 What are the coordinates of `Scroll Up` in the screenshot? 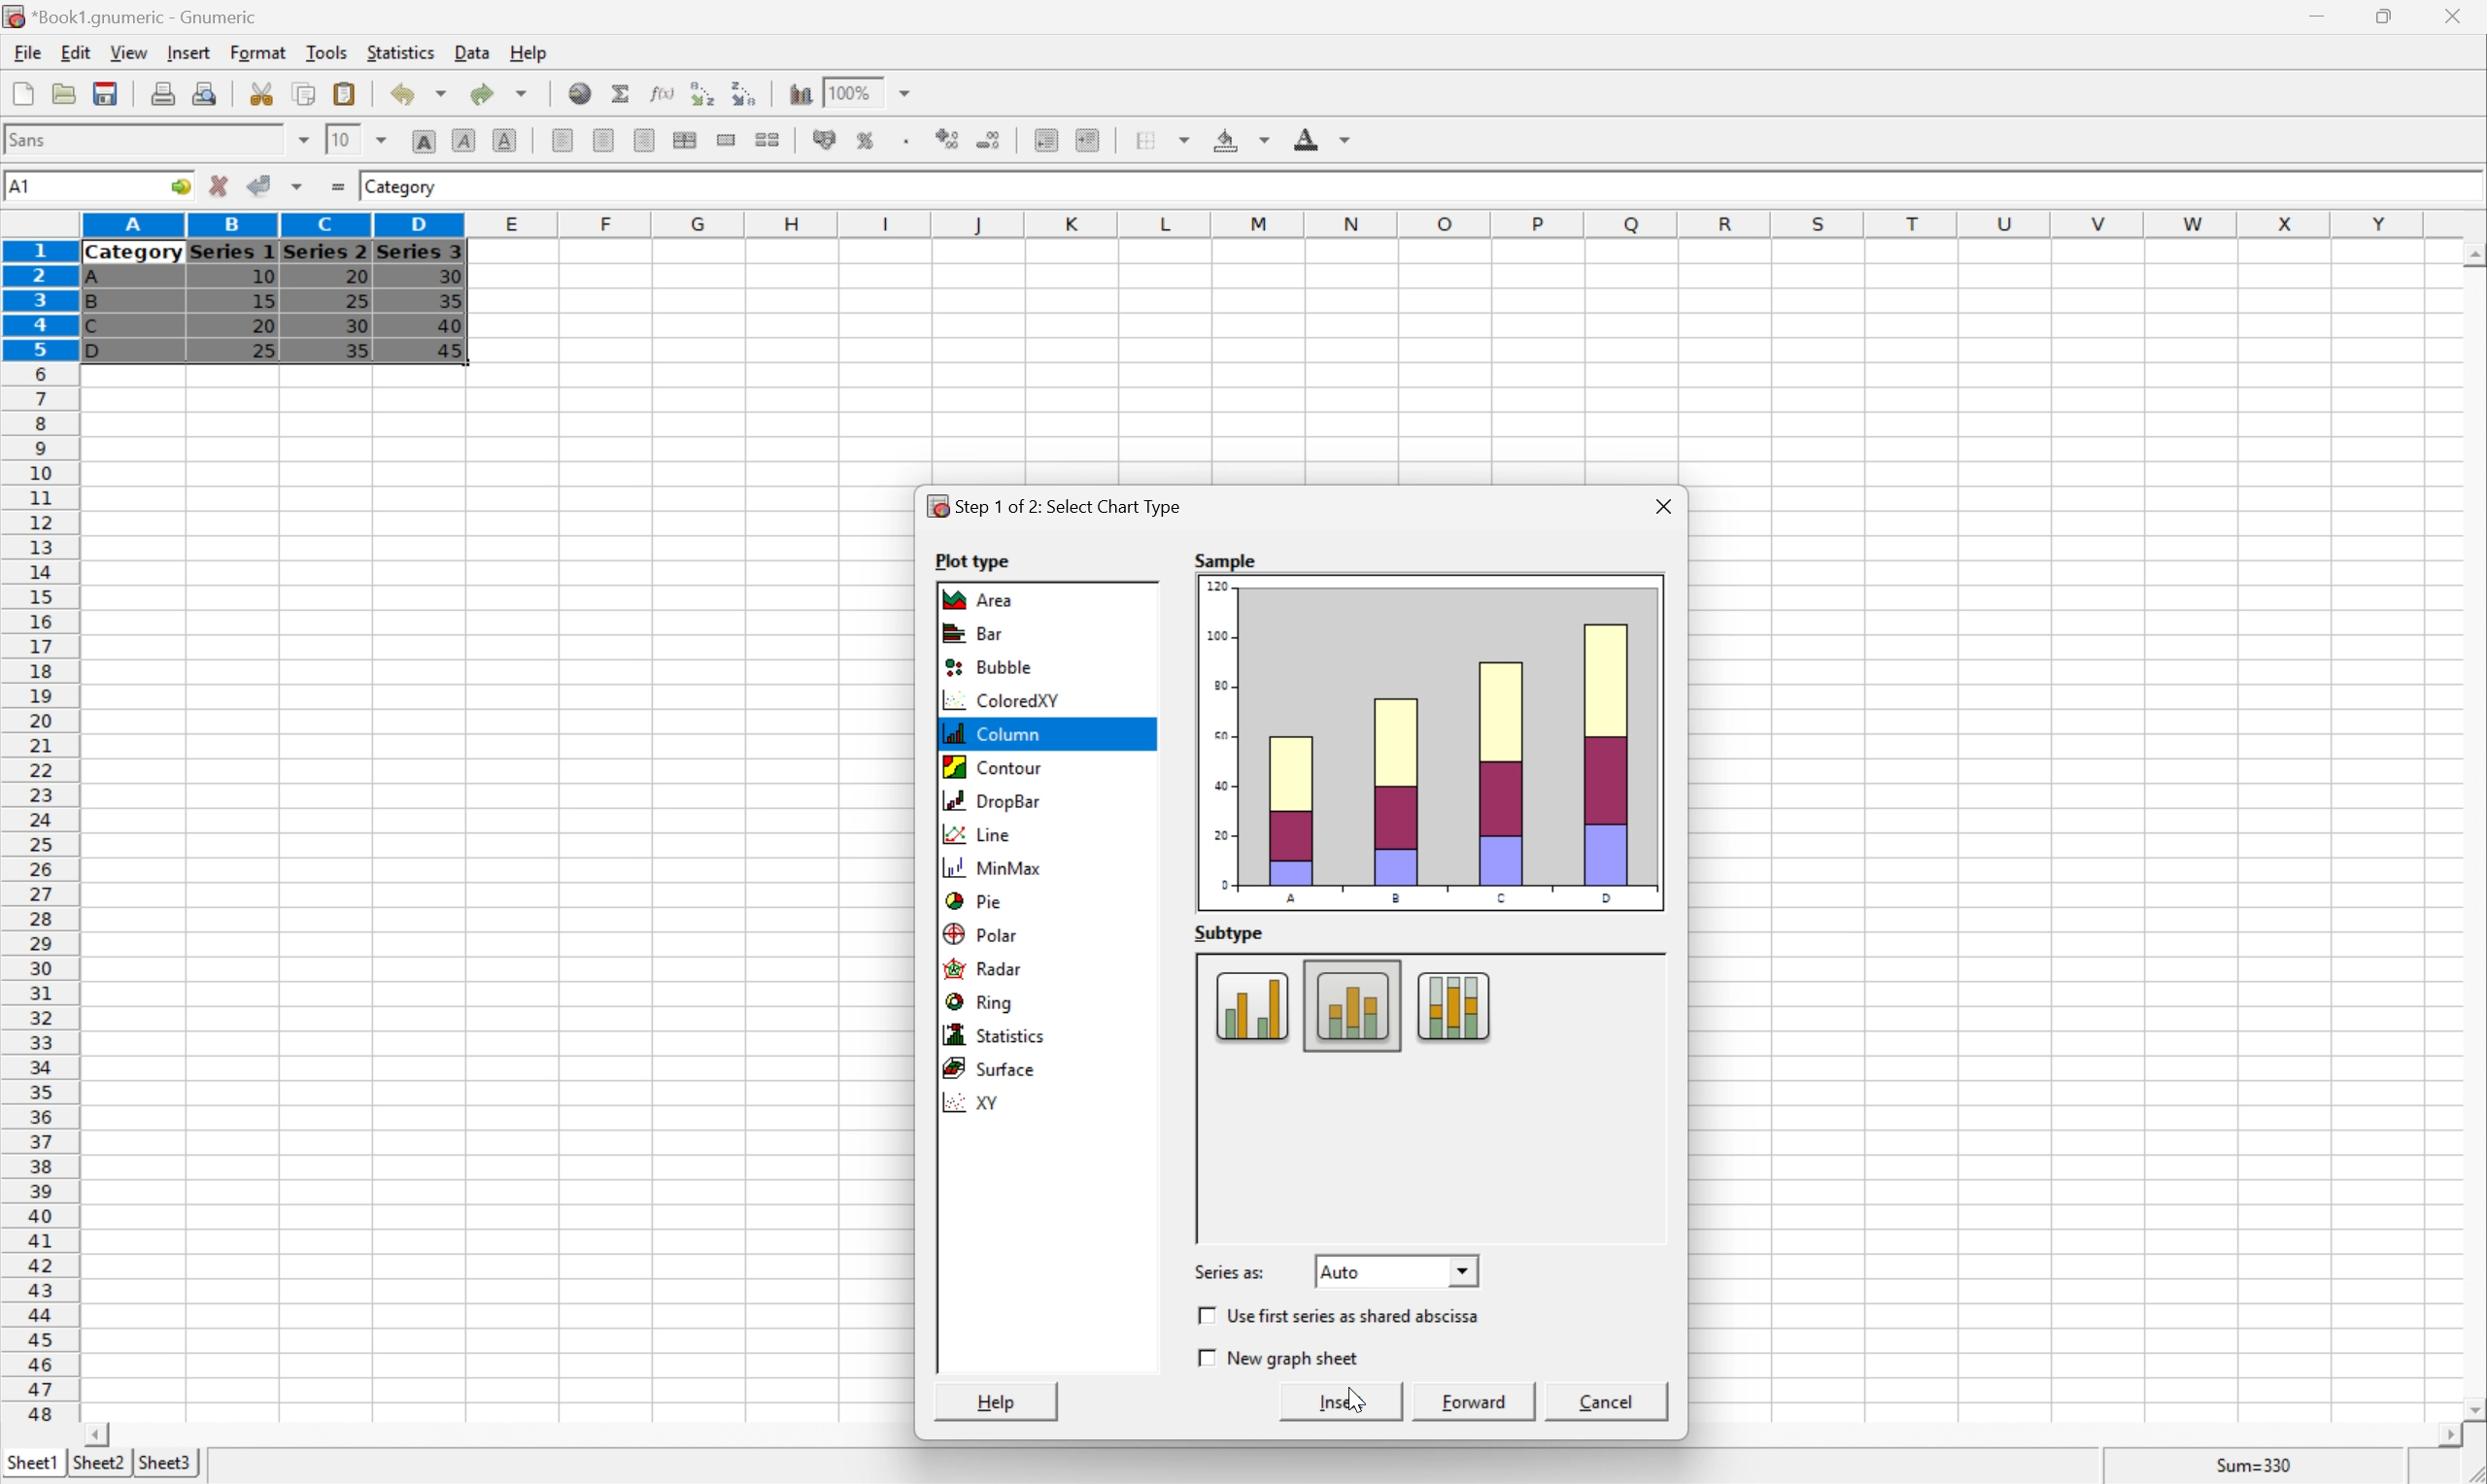 It's located at (1656, 964).